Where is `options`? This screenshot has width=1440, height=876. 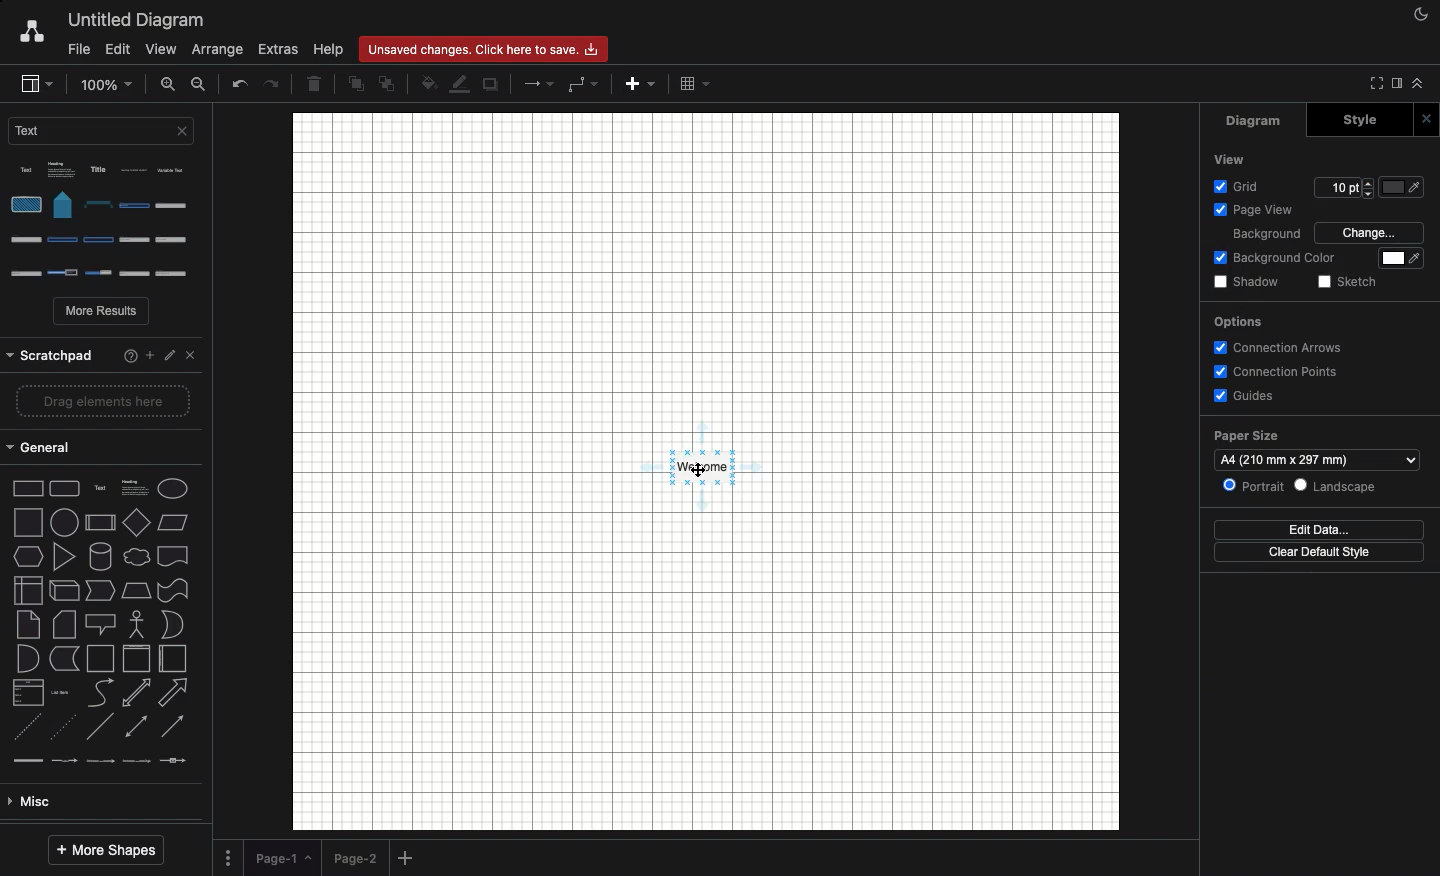 options is located at coordinates (1279, 316).